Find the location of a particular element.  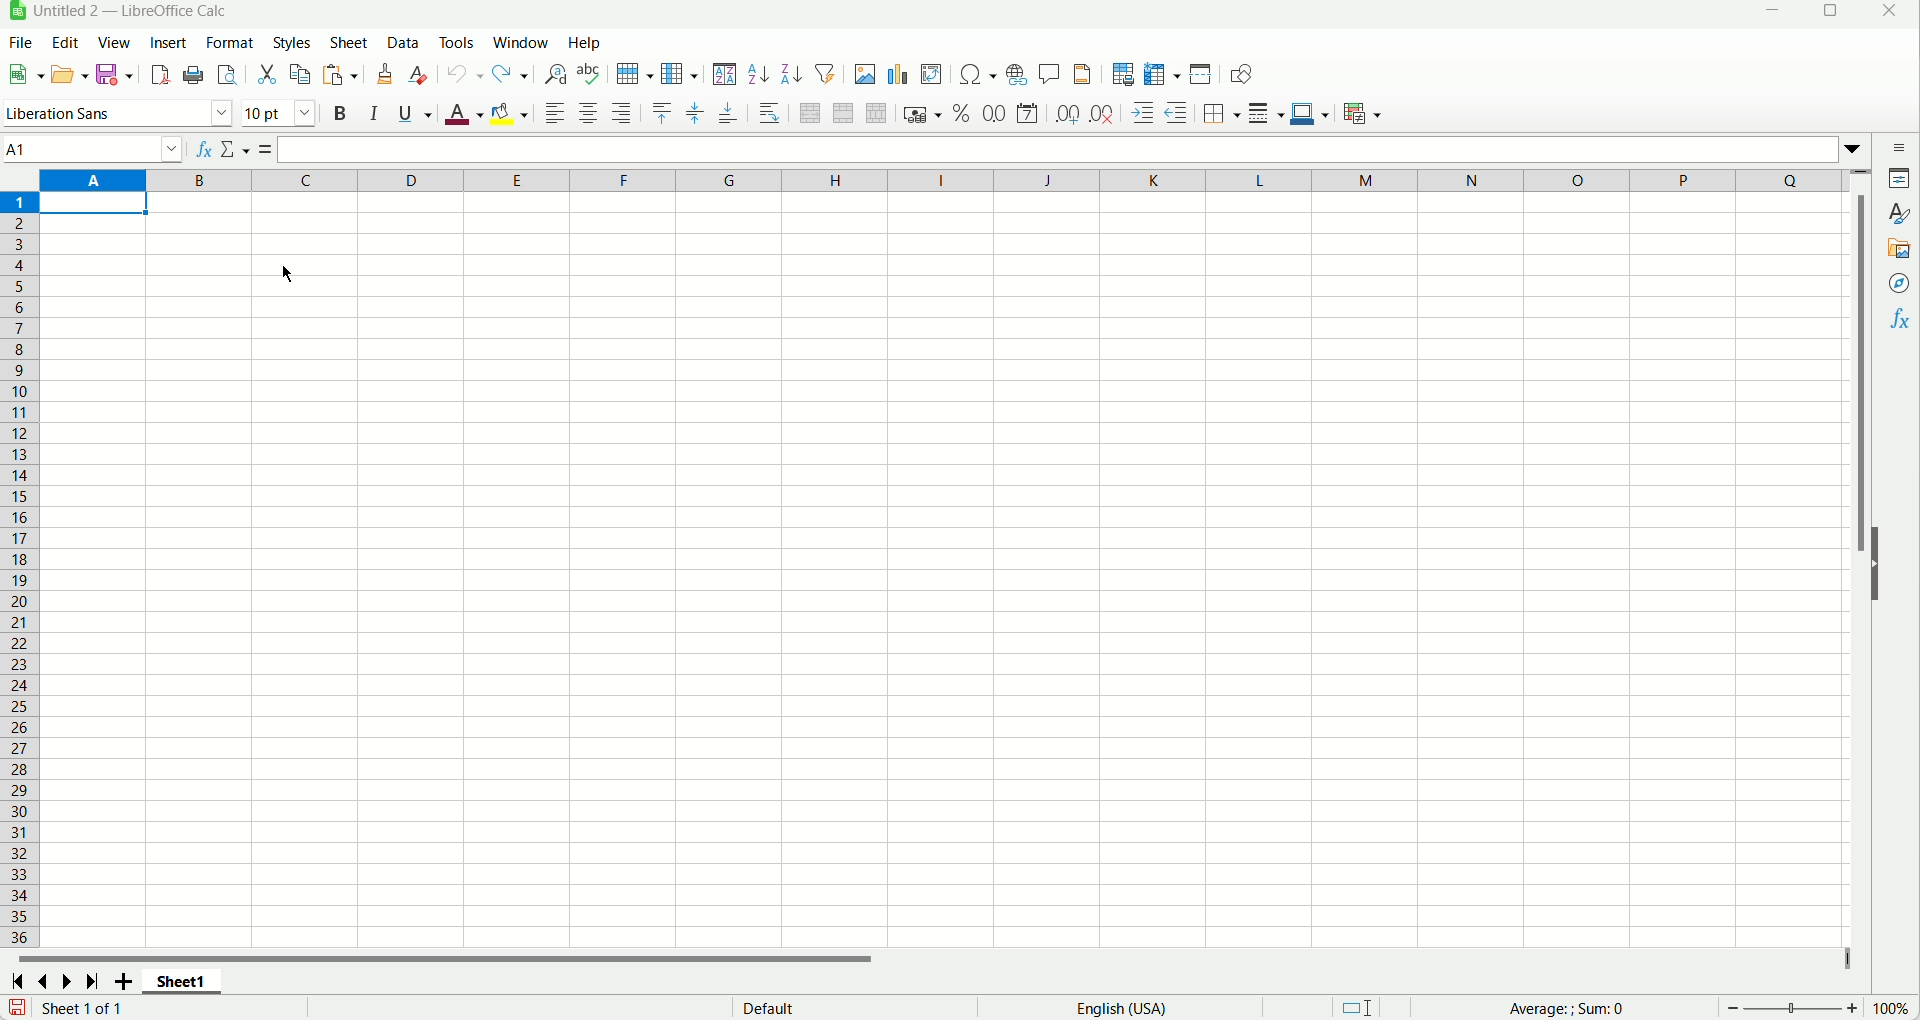

Row is located at coordinates (633, 74).